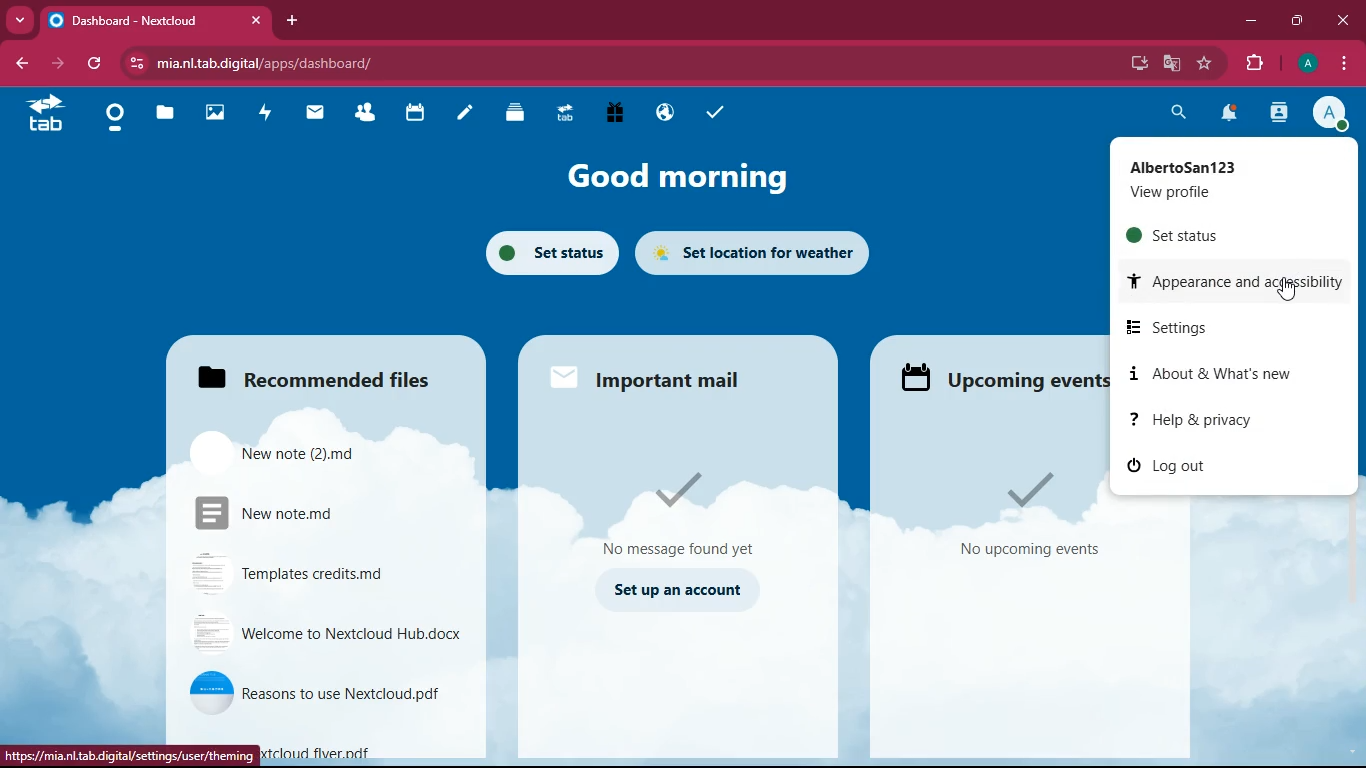 The width and height of the screenshot is (1366, 768). What do you see at coordinates (1334, 114) in the screenshot?
I see `profile` at bounding box center [1334, 114].